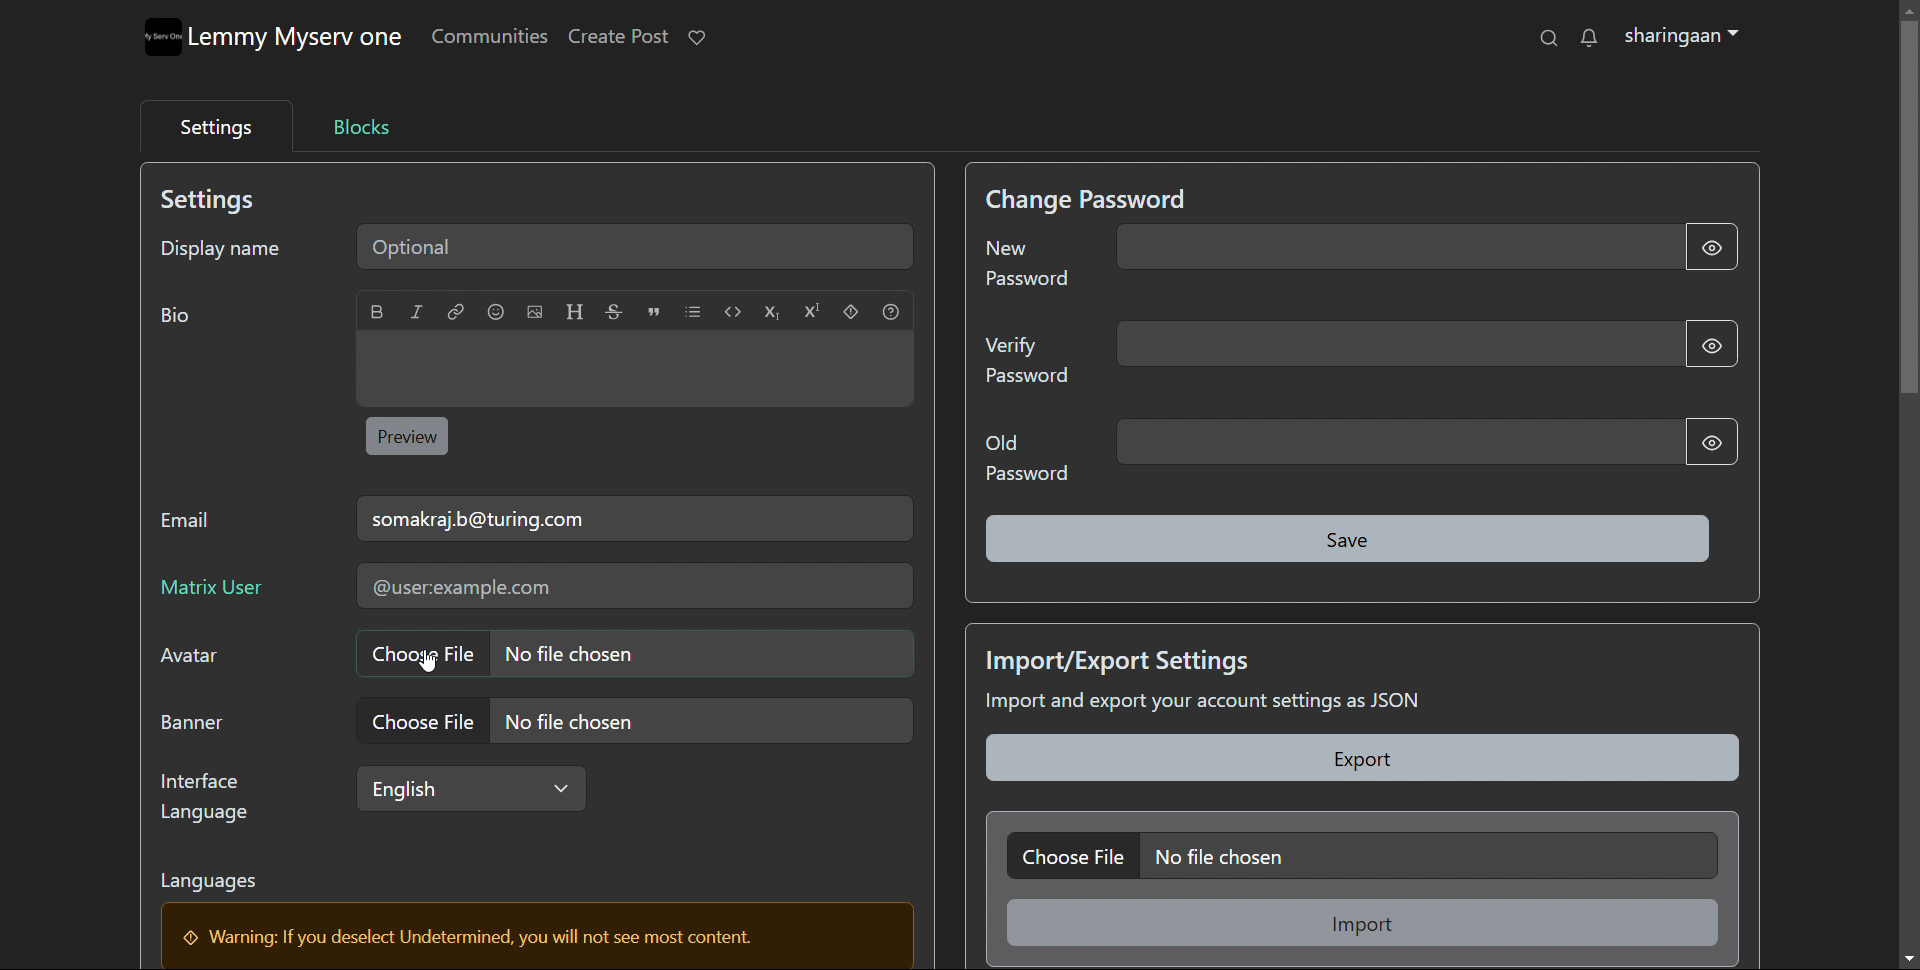 The width and height of the screenshot is (1920, 970). What do you see at coordinates (221, 245) in the screenshot?
I see `display name` at bounding box center [221, 245].